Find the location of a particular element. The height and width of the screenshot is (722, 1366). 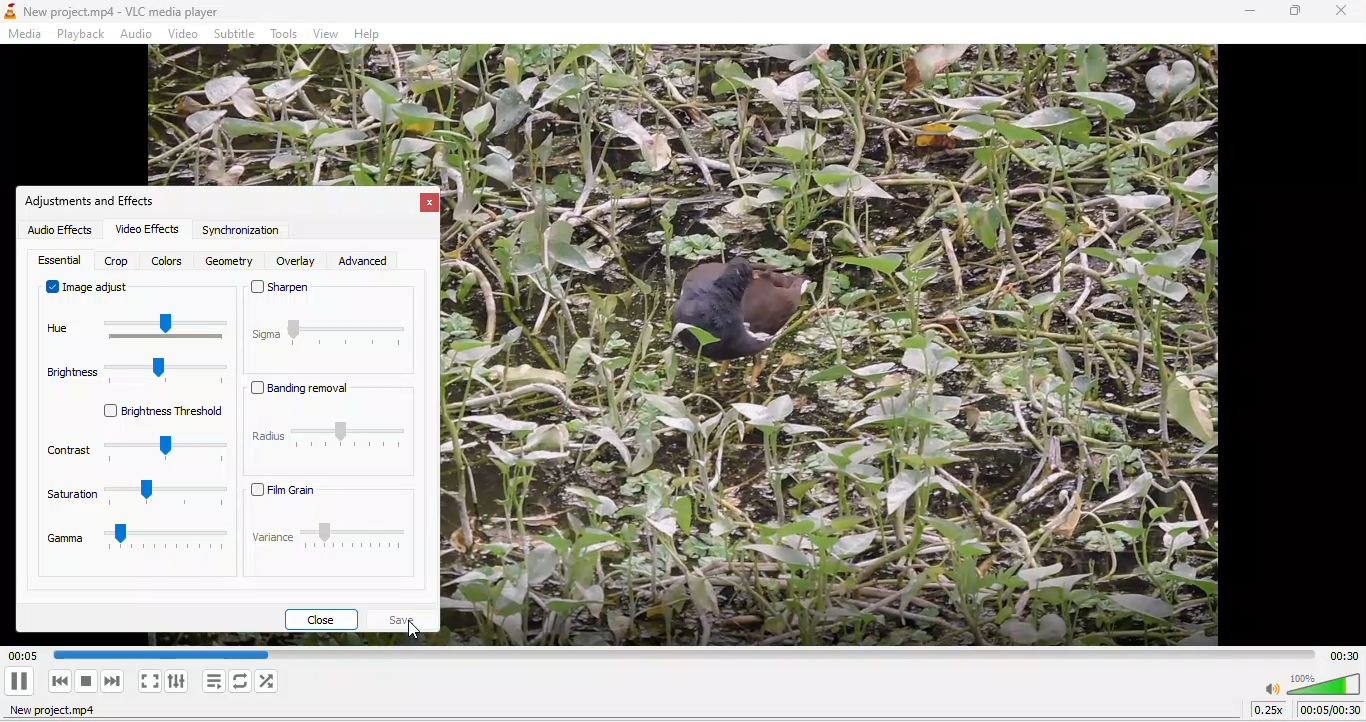

stop playback is located at coordinates (88, 685).